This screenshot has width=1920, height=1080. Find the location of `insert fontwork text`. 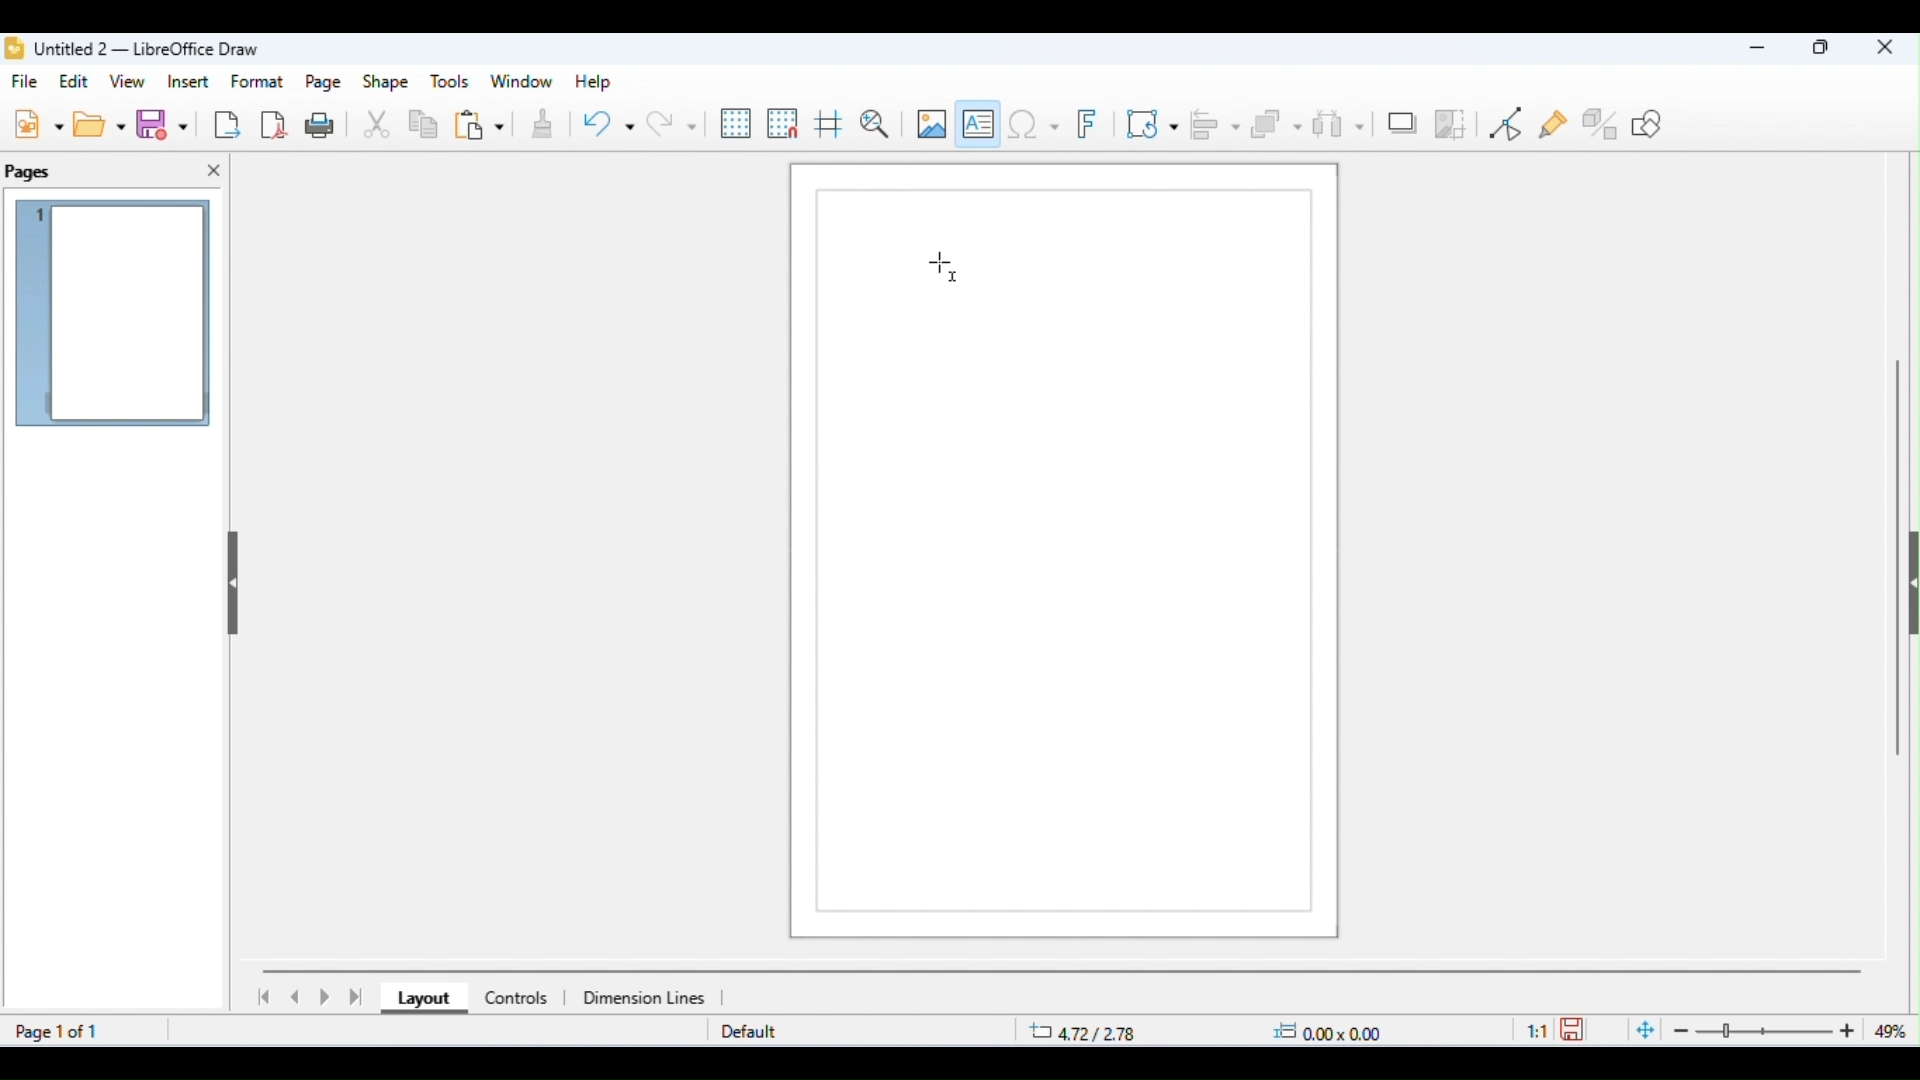

insert fontwork text is located at coordinates (1091, 125).